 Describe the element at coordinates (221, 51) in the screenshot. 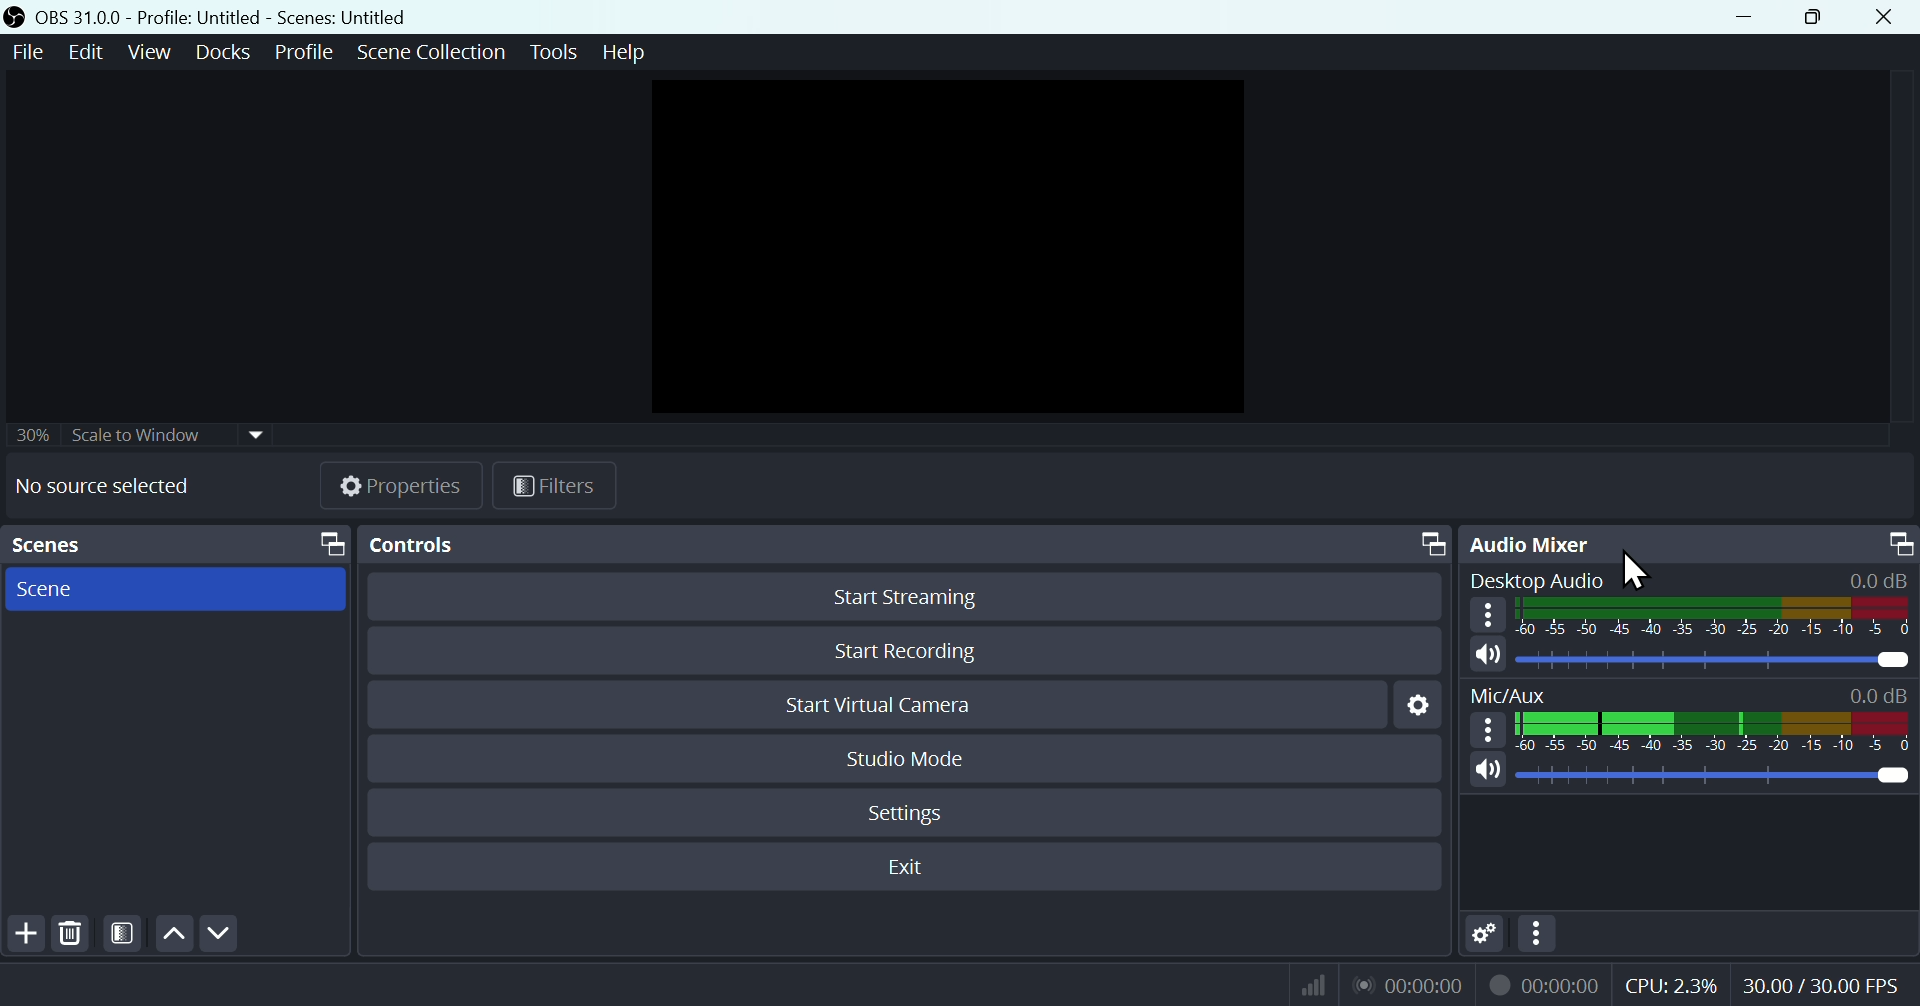

I see `Docks` at that location.